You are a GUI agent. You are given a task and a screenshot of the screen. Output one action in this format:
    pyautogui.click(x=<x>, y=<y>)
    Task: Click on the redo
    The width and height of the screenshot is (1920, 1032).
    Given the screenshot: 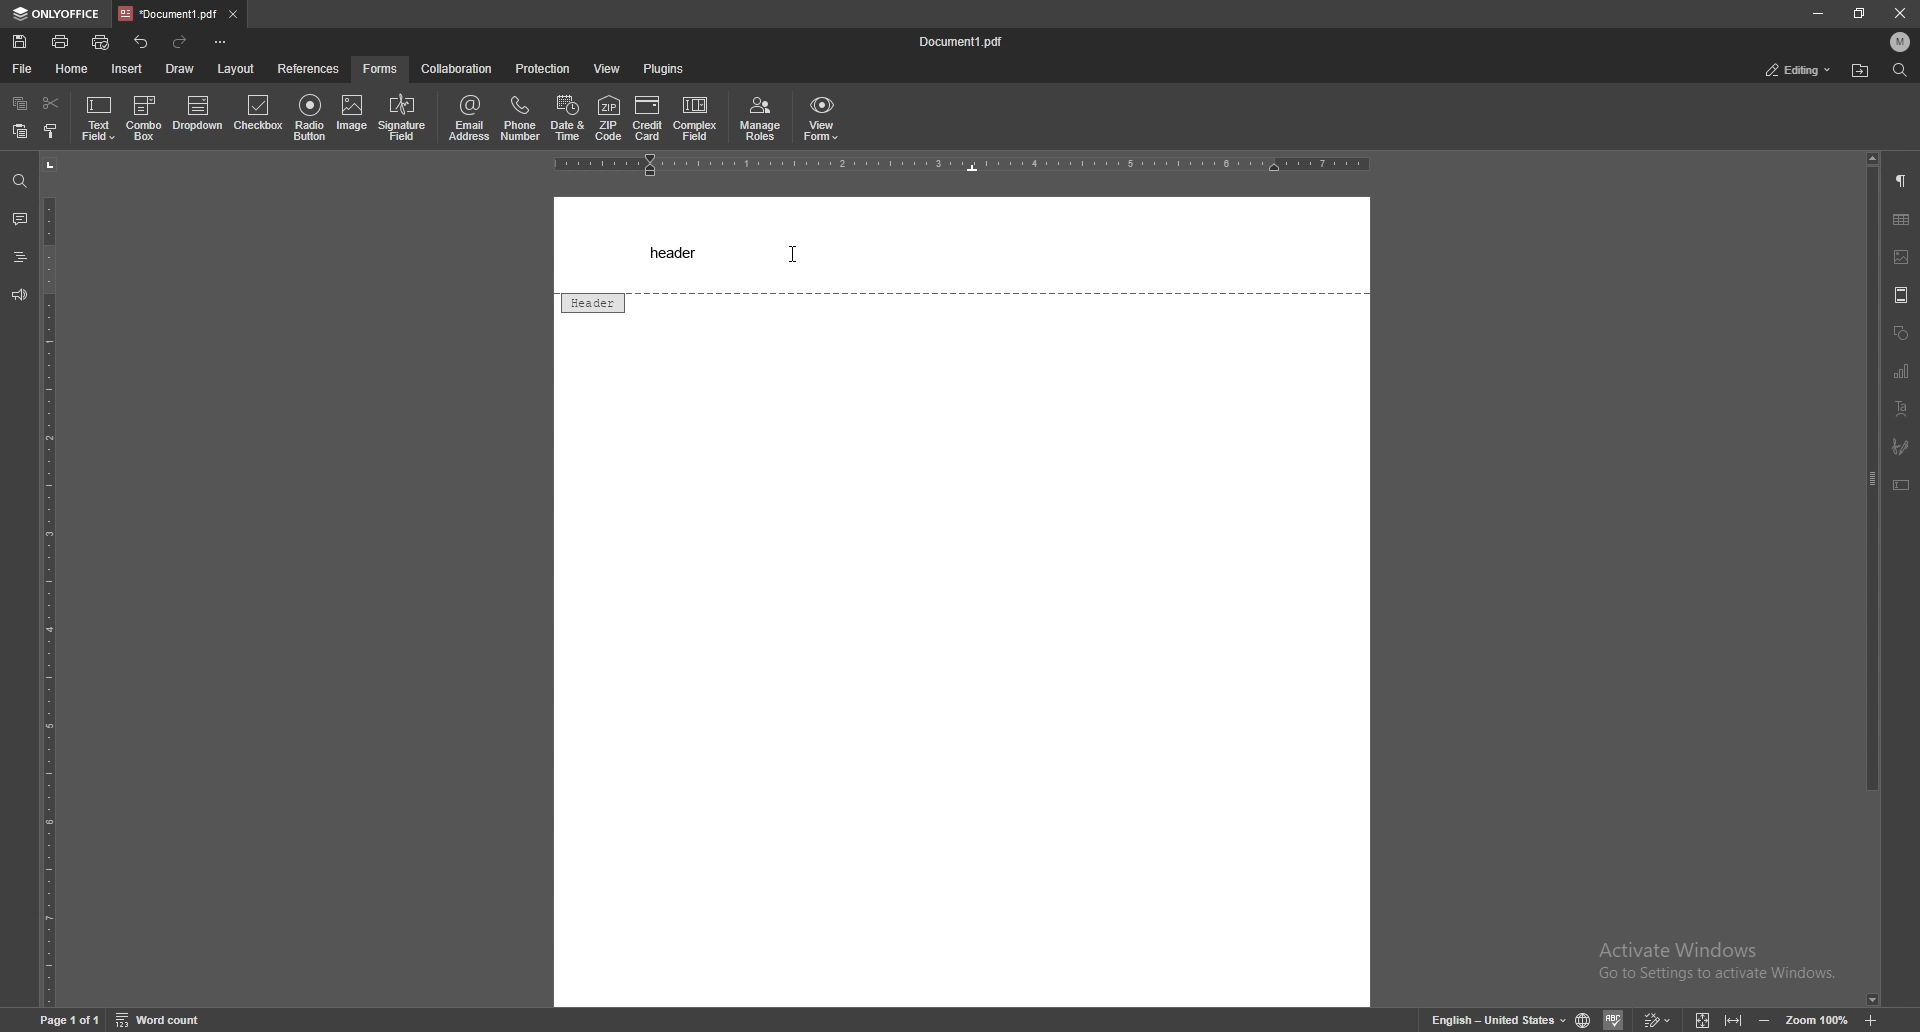 What is the action you would take?
    pyautogui.click(x=179, y=43)
    